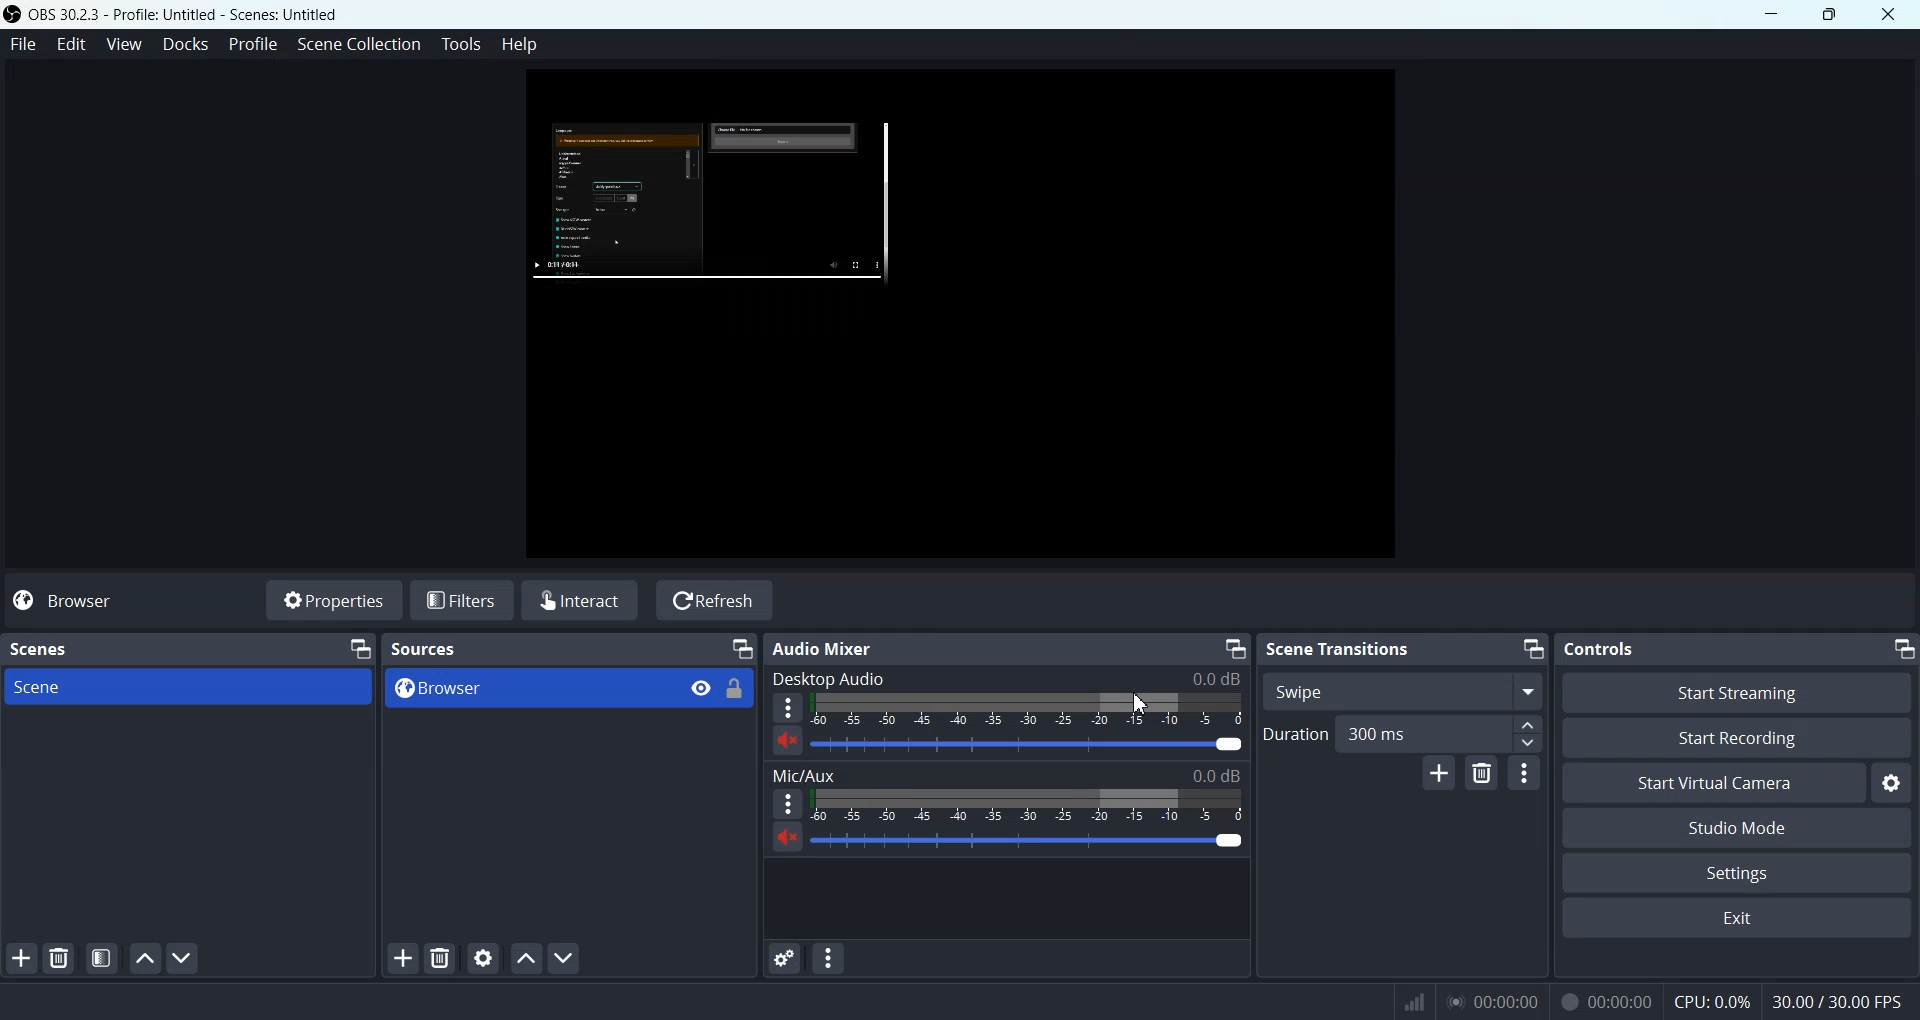  Describe the element at coordinates (331, 599) in the screenshot. I see `Properties` at that location.